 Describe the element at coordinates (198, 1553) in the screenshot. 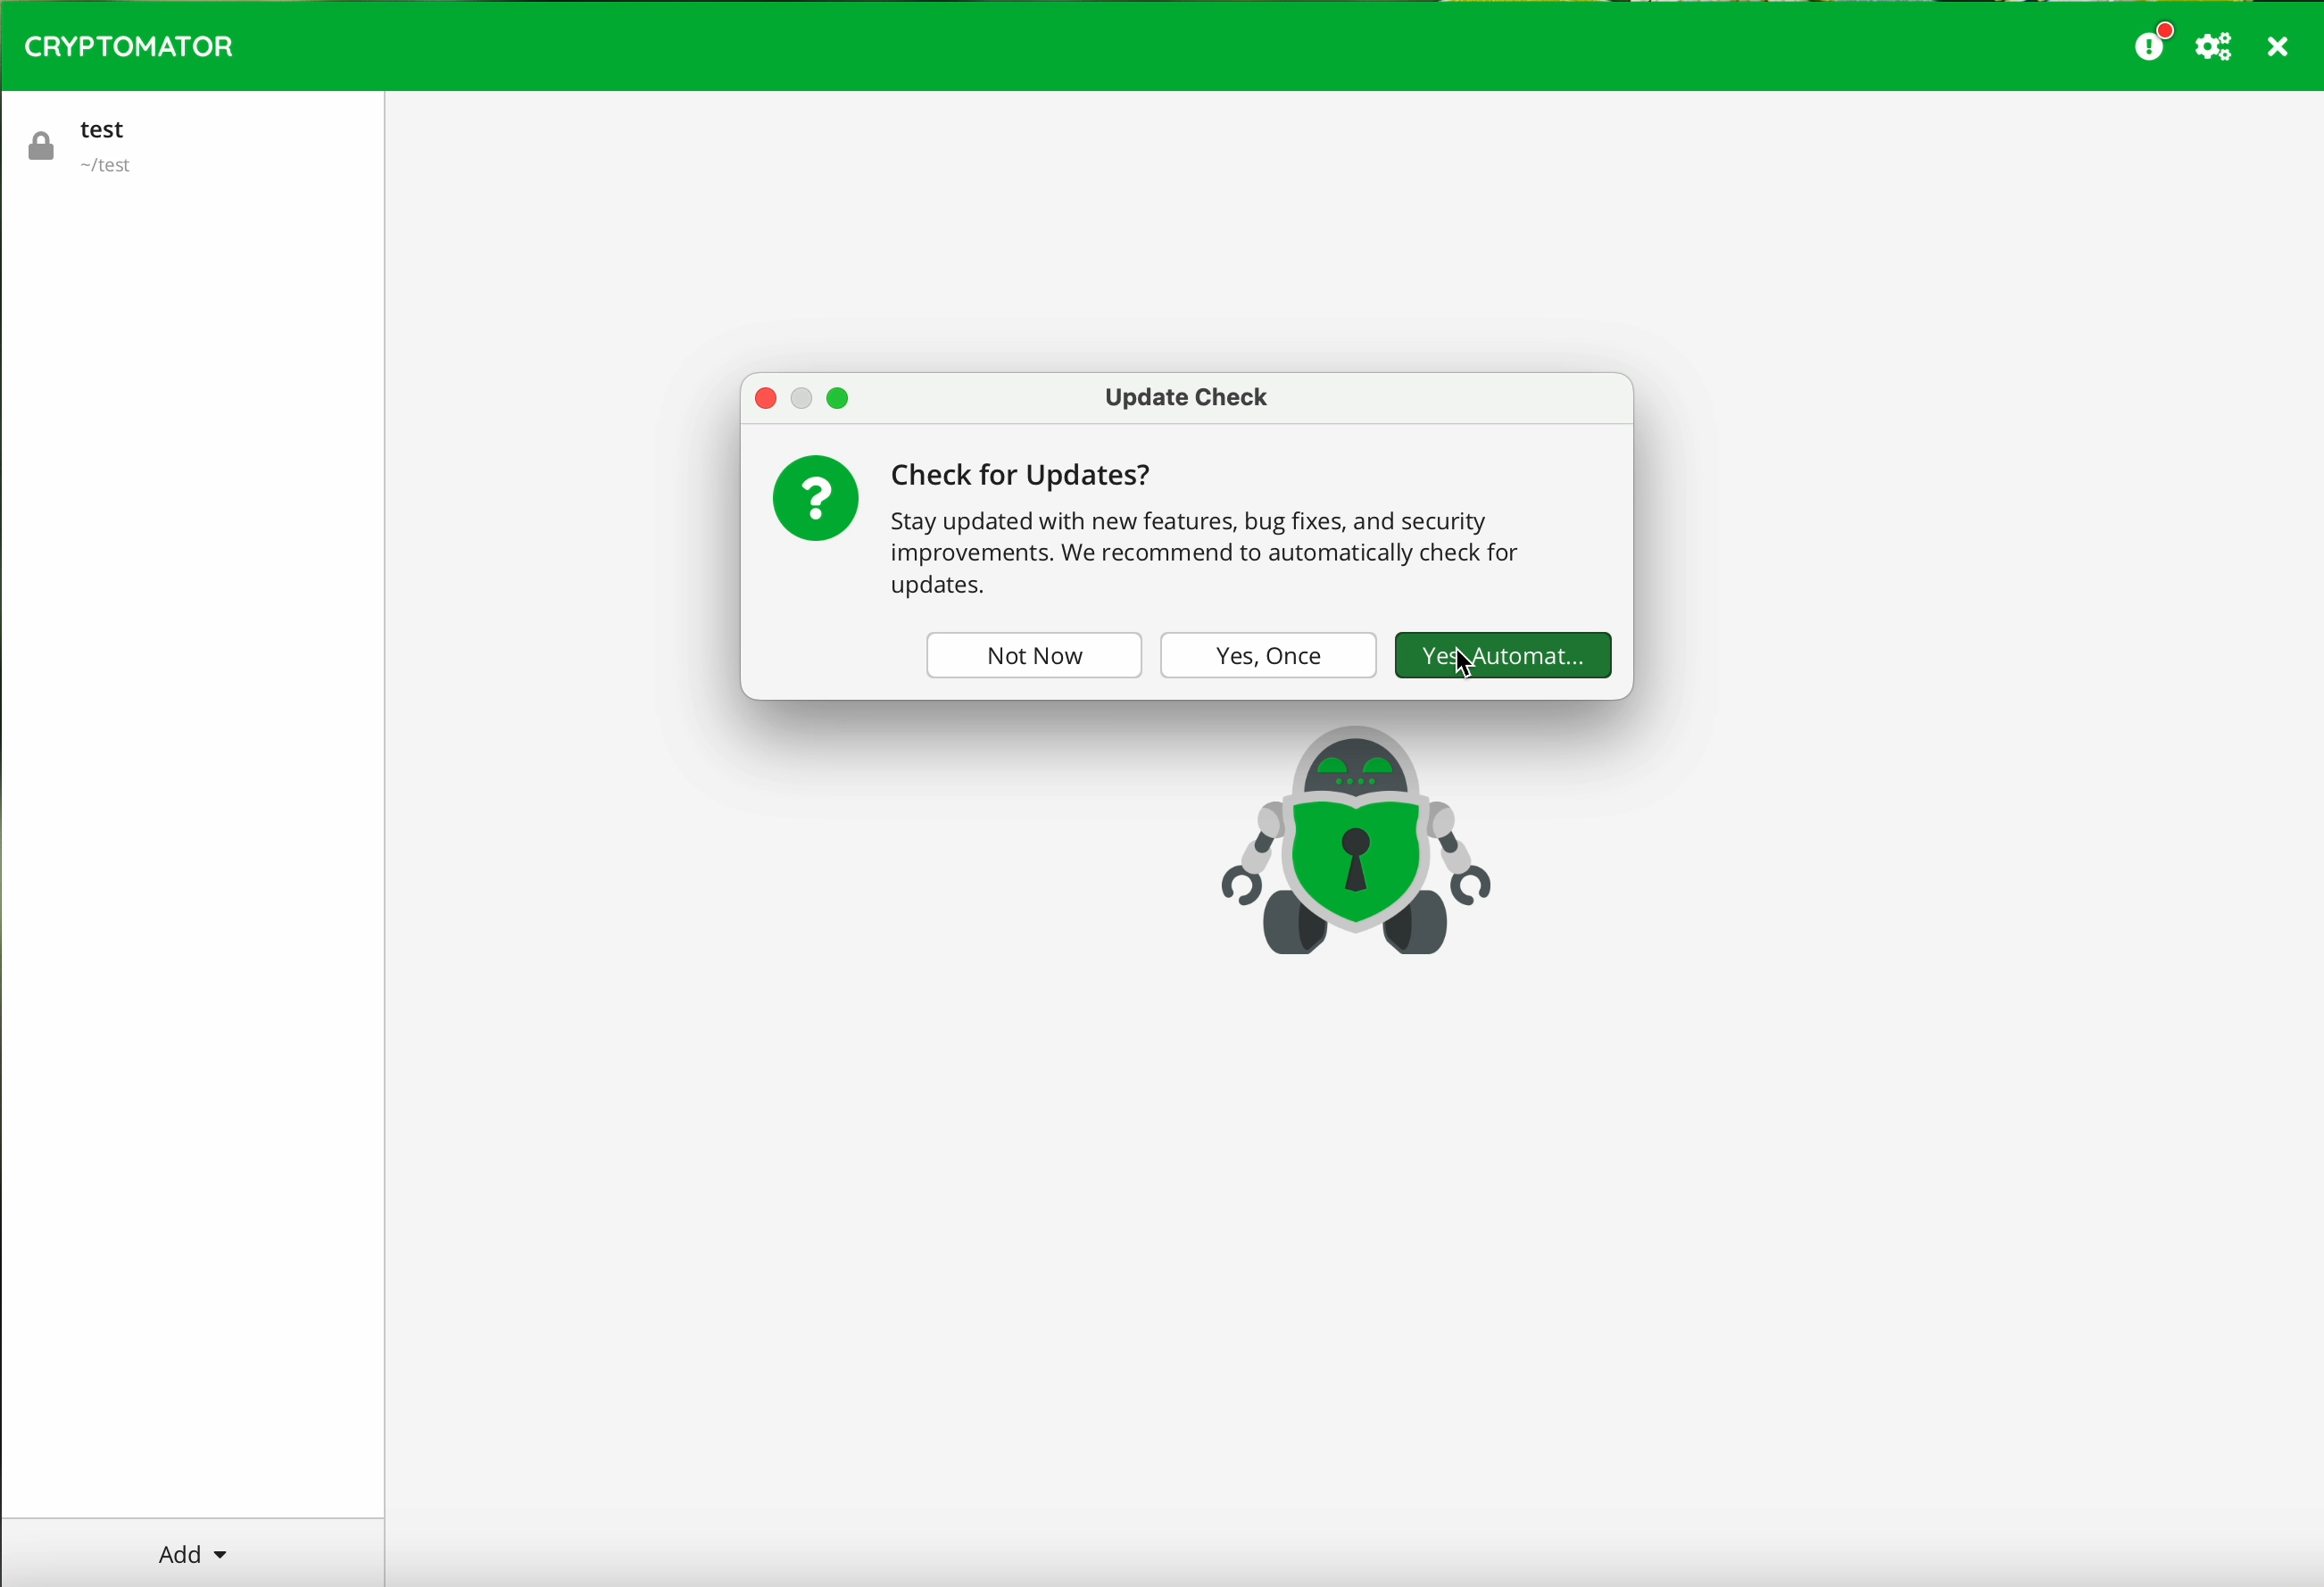

I see `Add` at that location.